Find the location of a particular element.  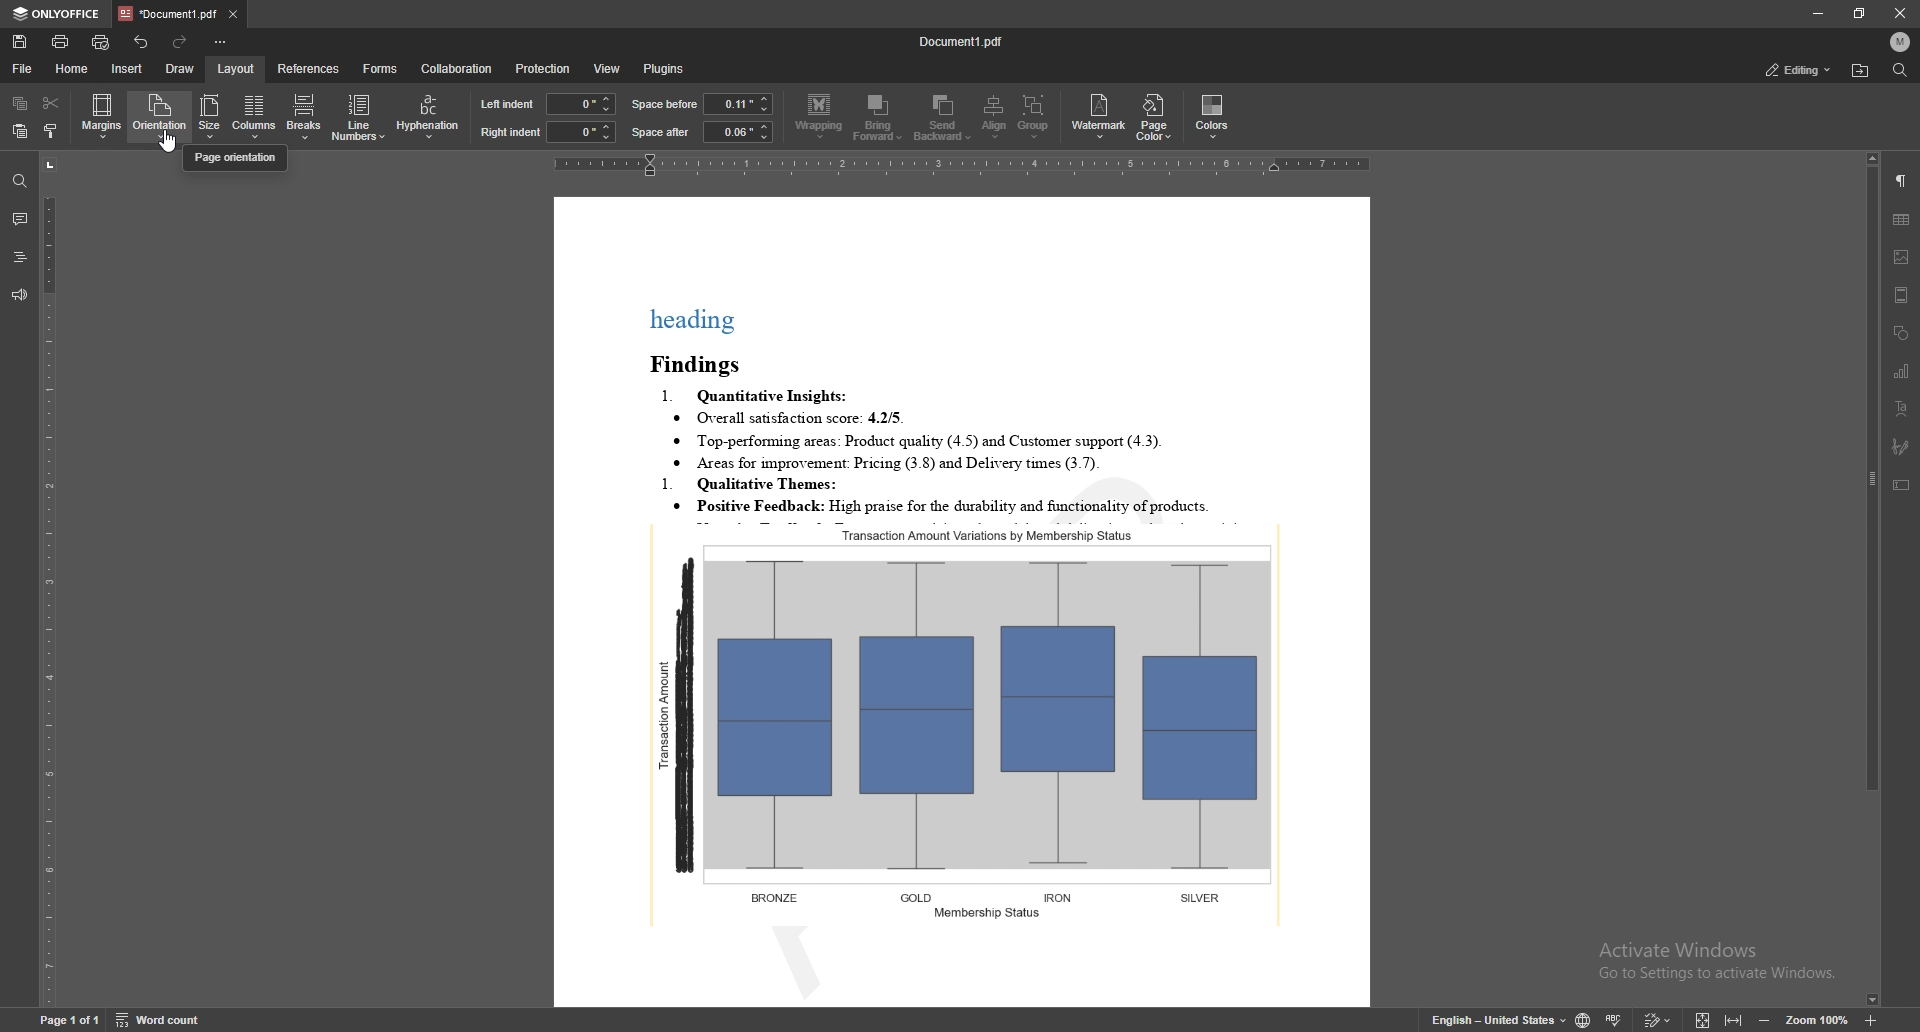

header and footer is located at coordinates (1902, 295).